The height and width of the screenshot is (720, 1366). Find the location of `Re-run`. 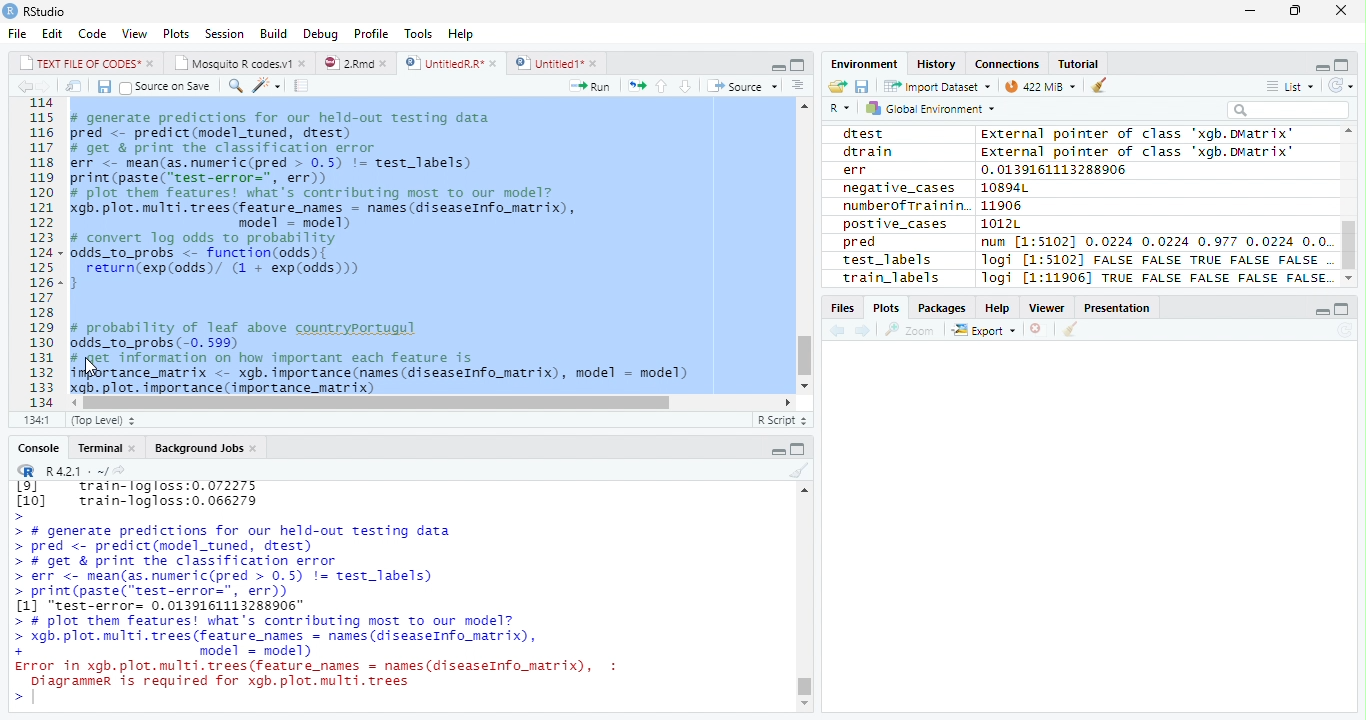

Re-run is located at coordinates (633, 84).